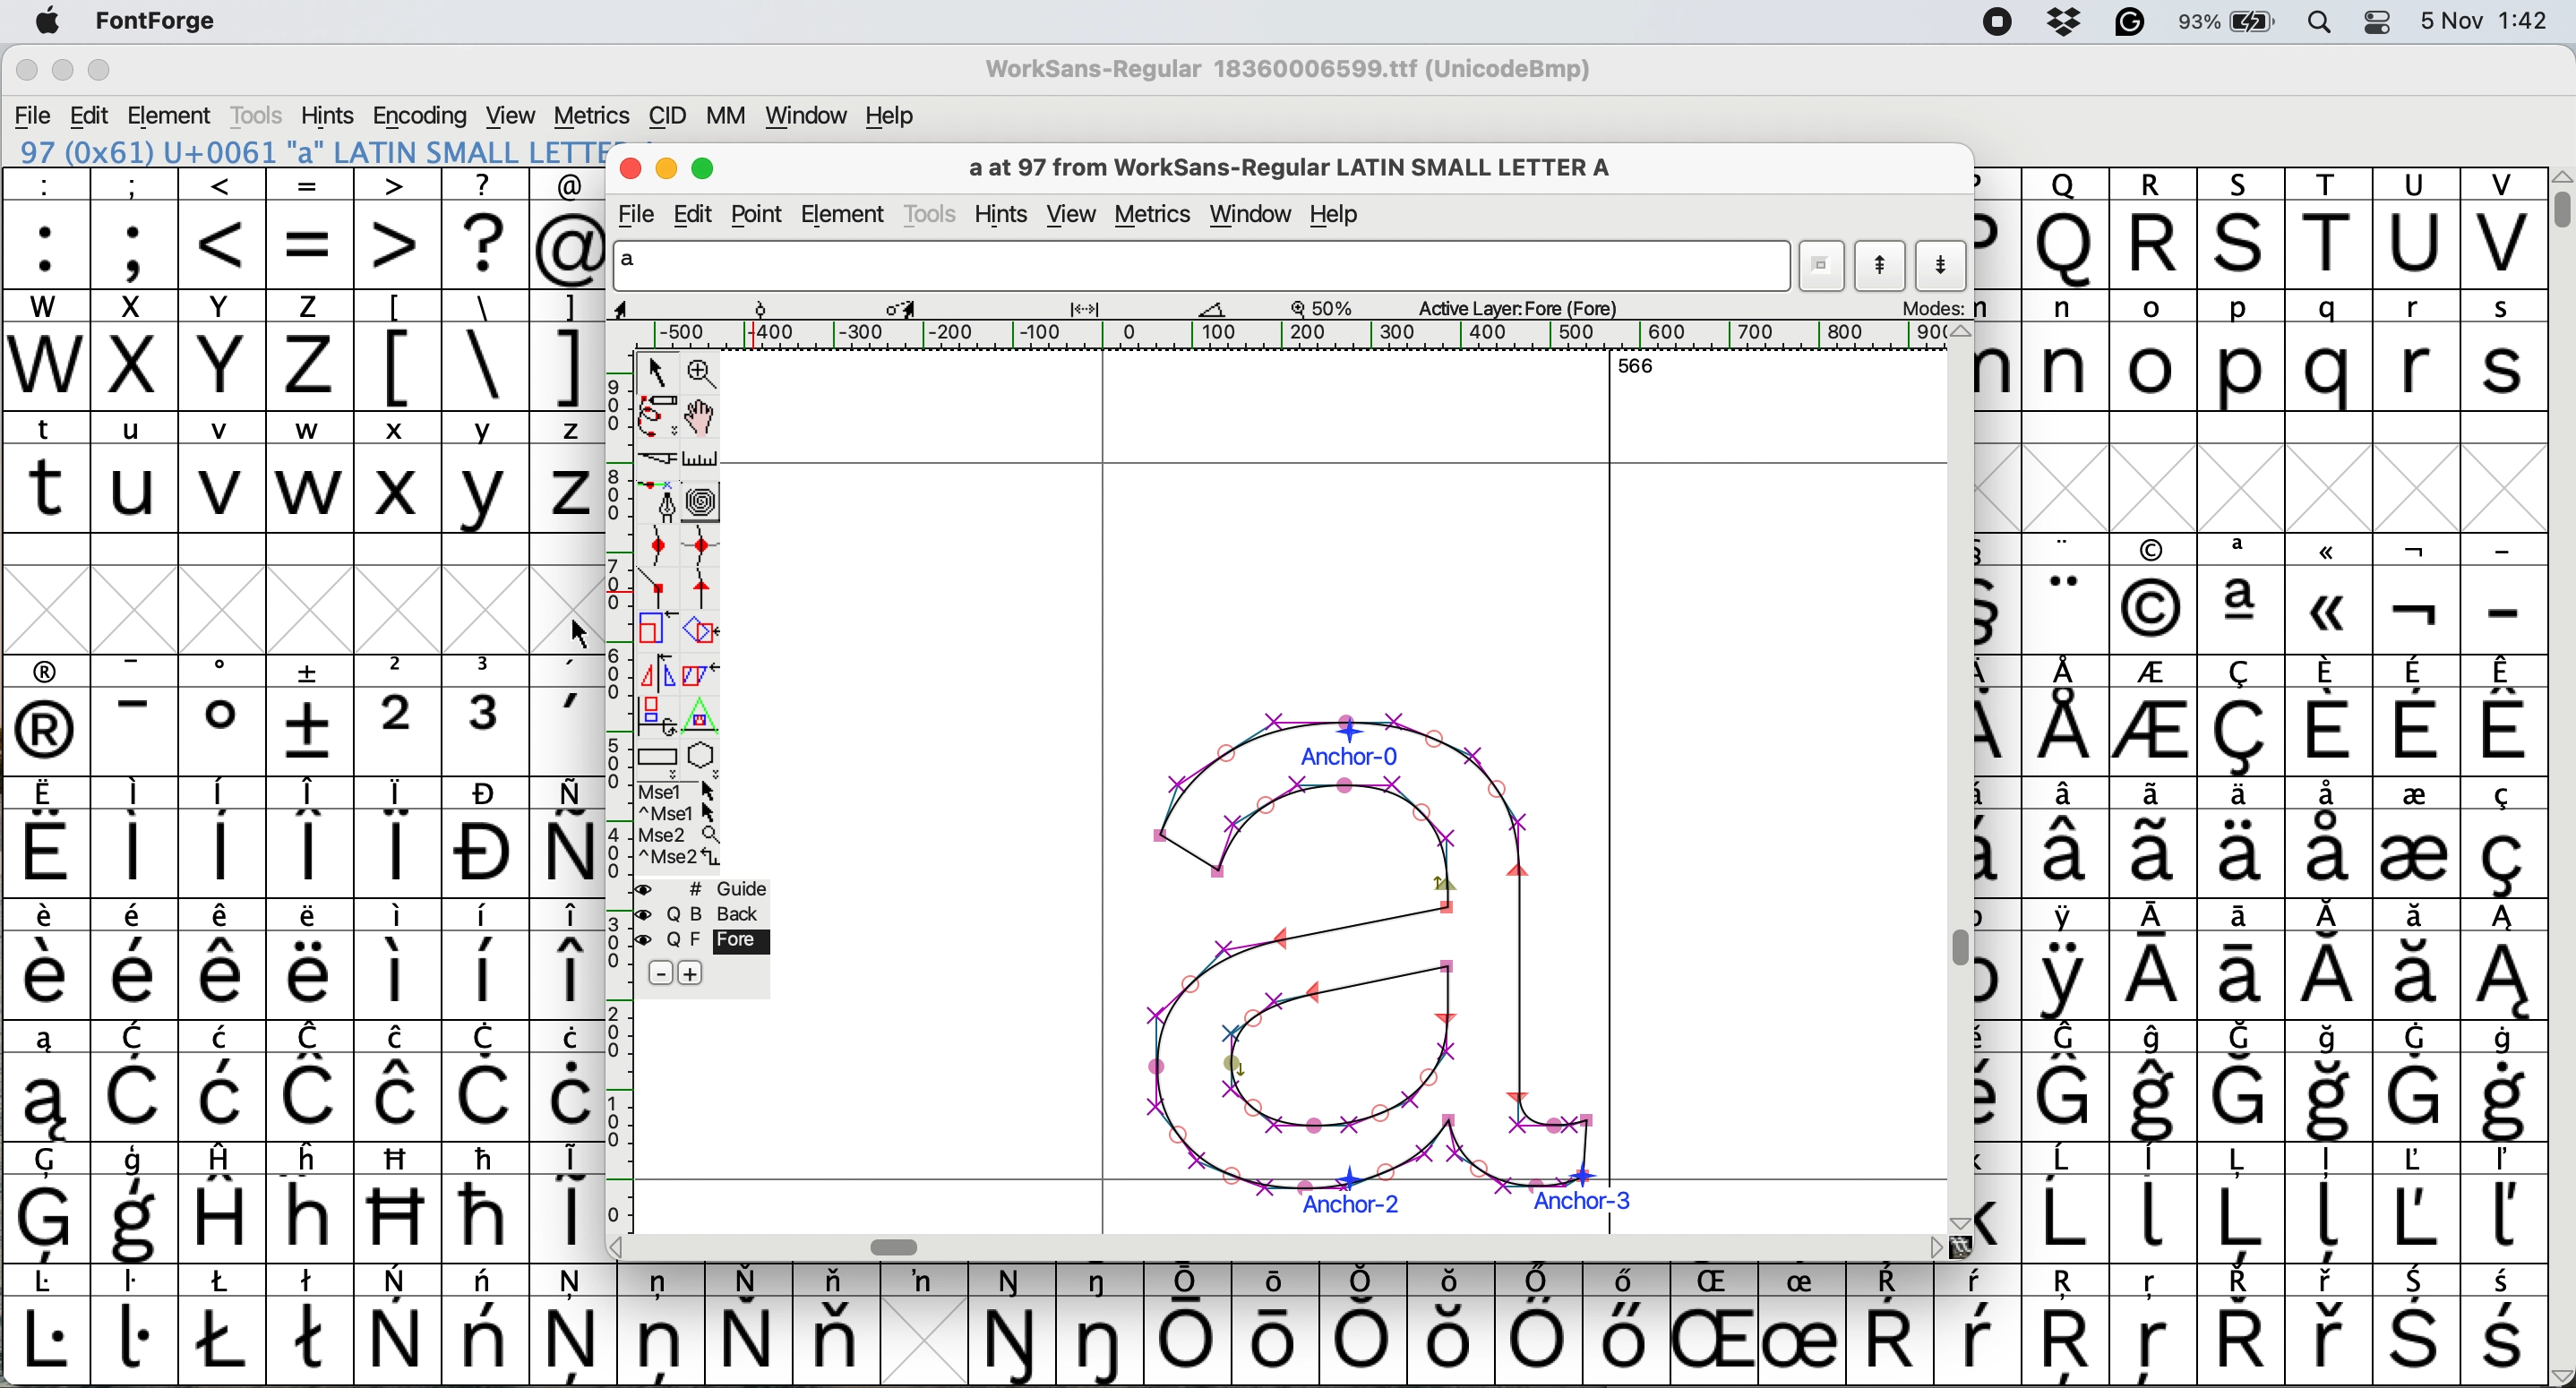 The height and width of the screenshot is (1388, 2576). I want to click on window, so click(802, 117).